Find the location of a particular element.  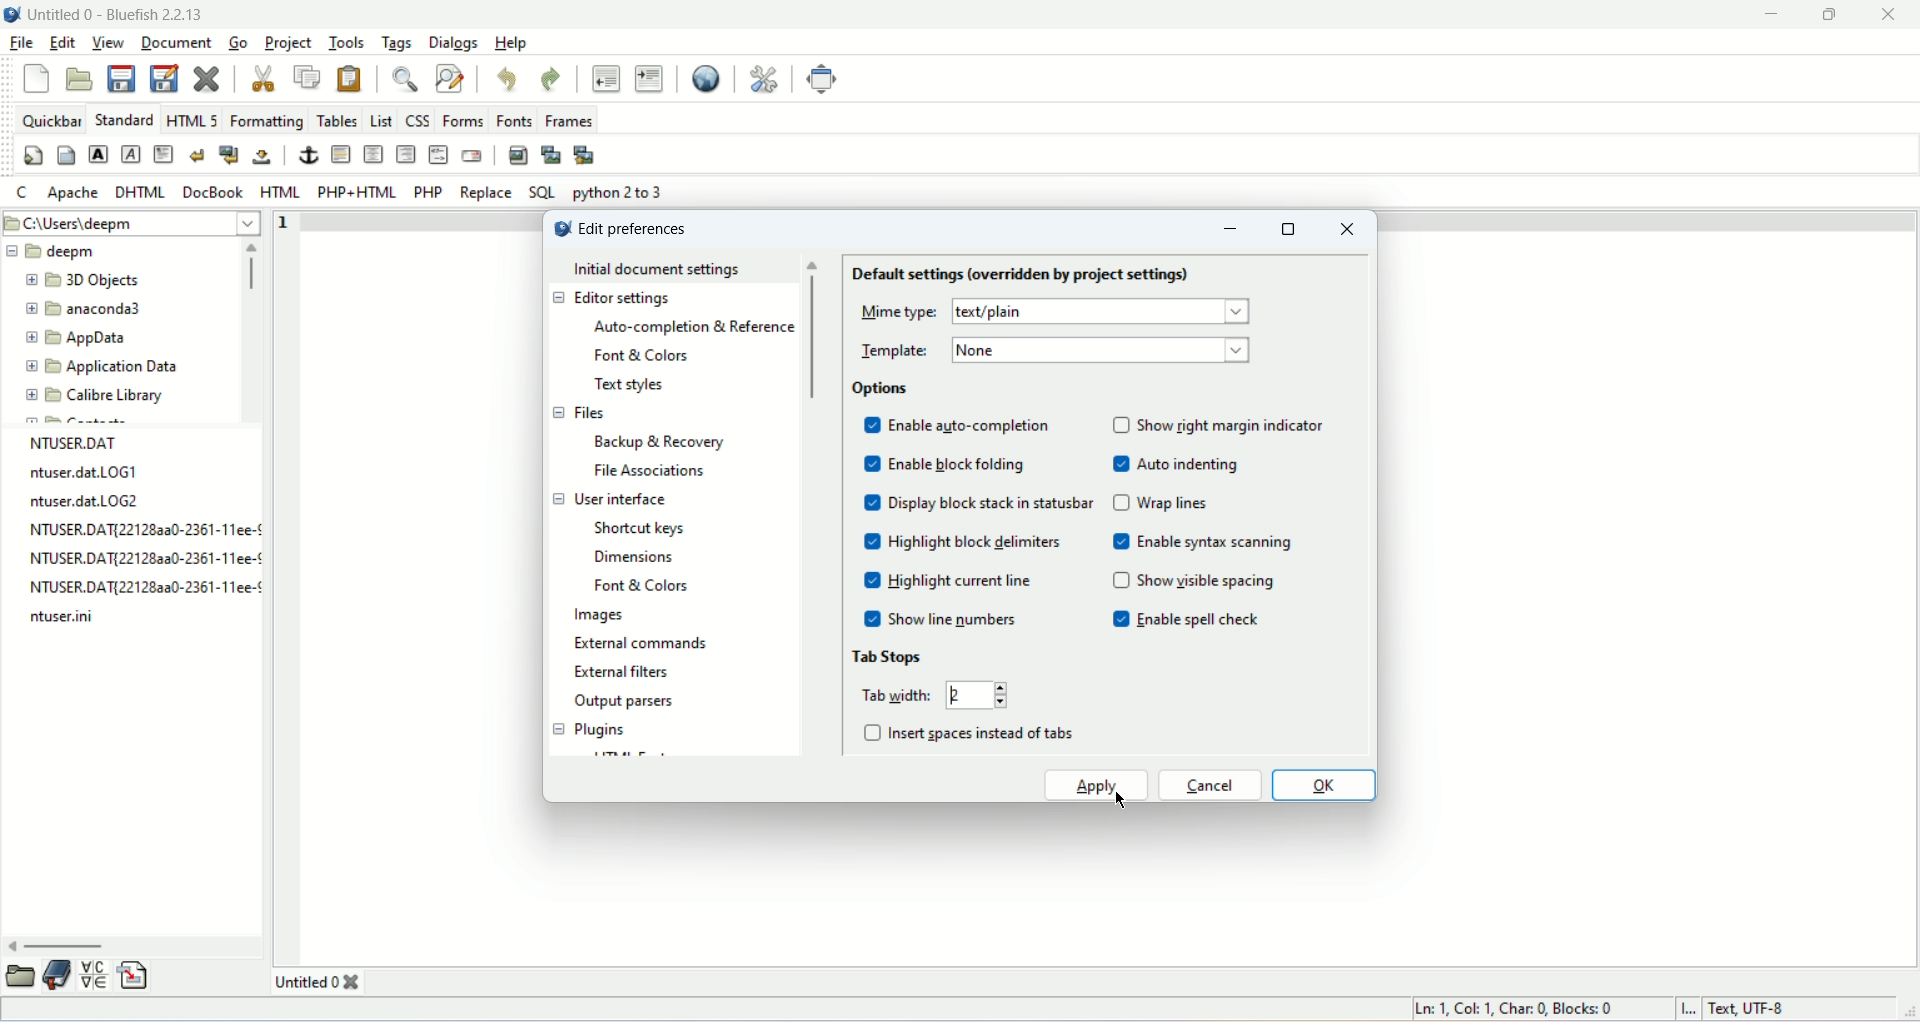

bookmark is located at coordinates (56, 977).